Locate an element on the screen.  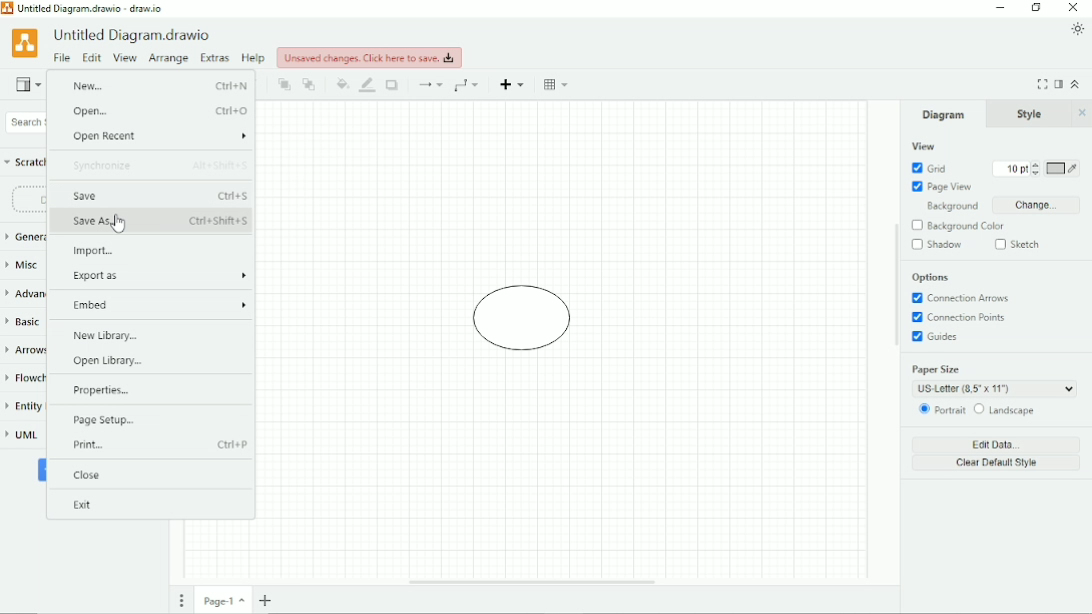
Close is located at coordinates (1074, 7).